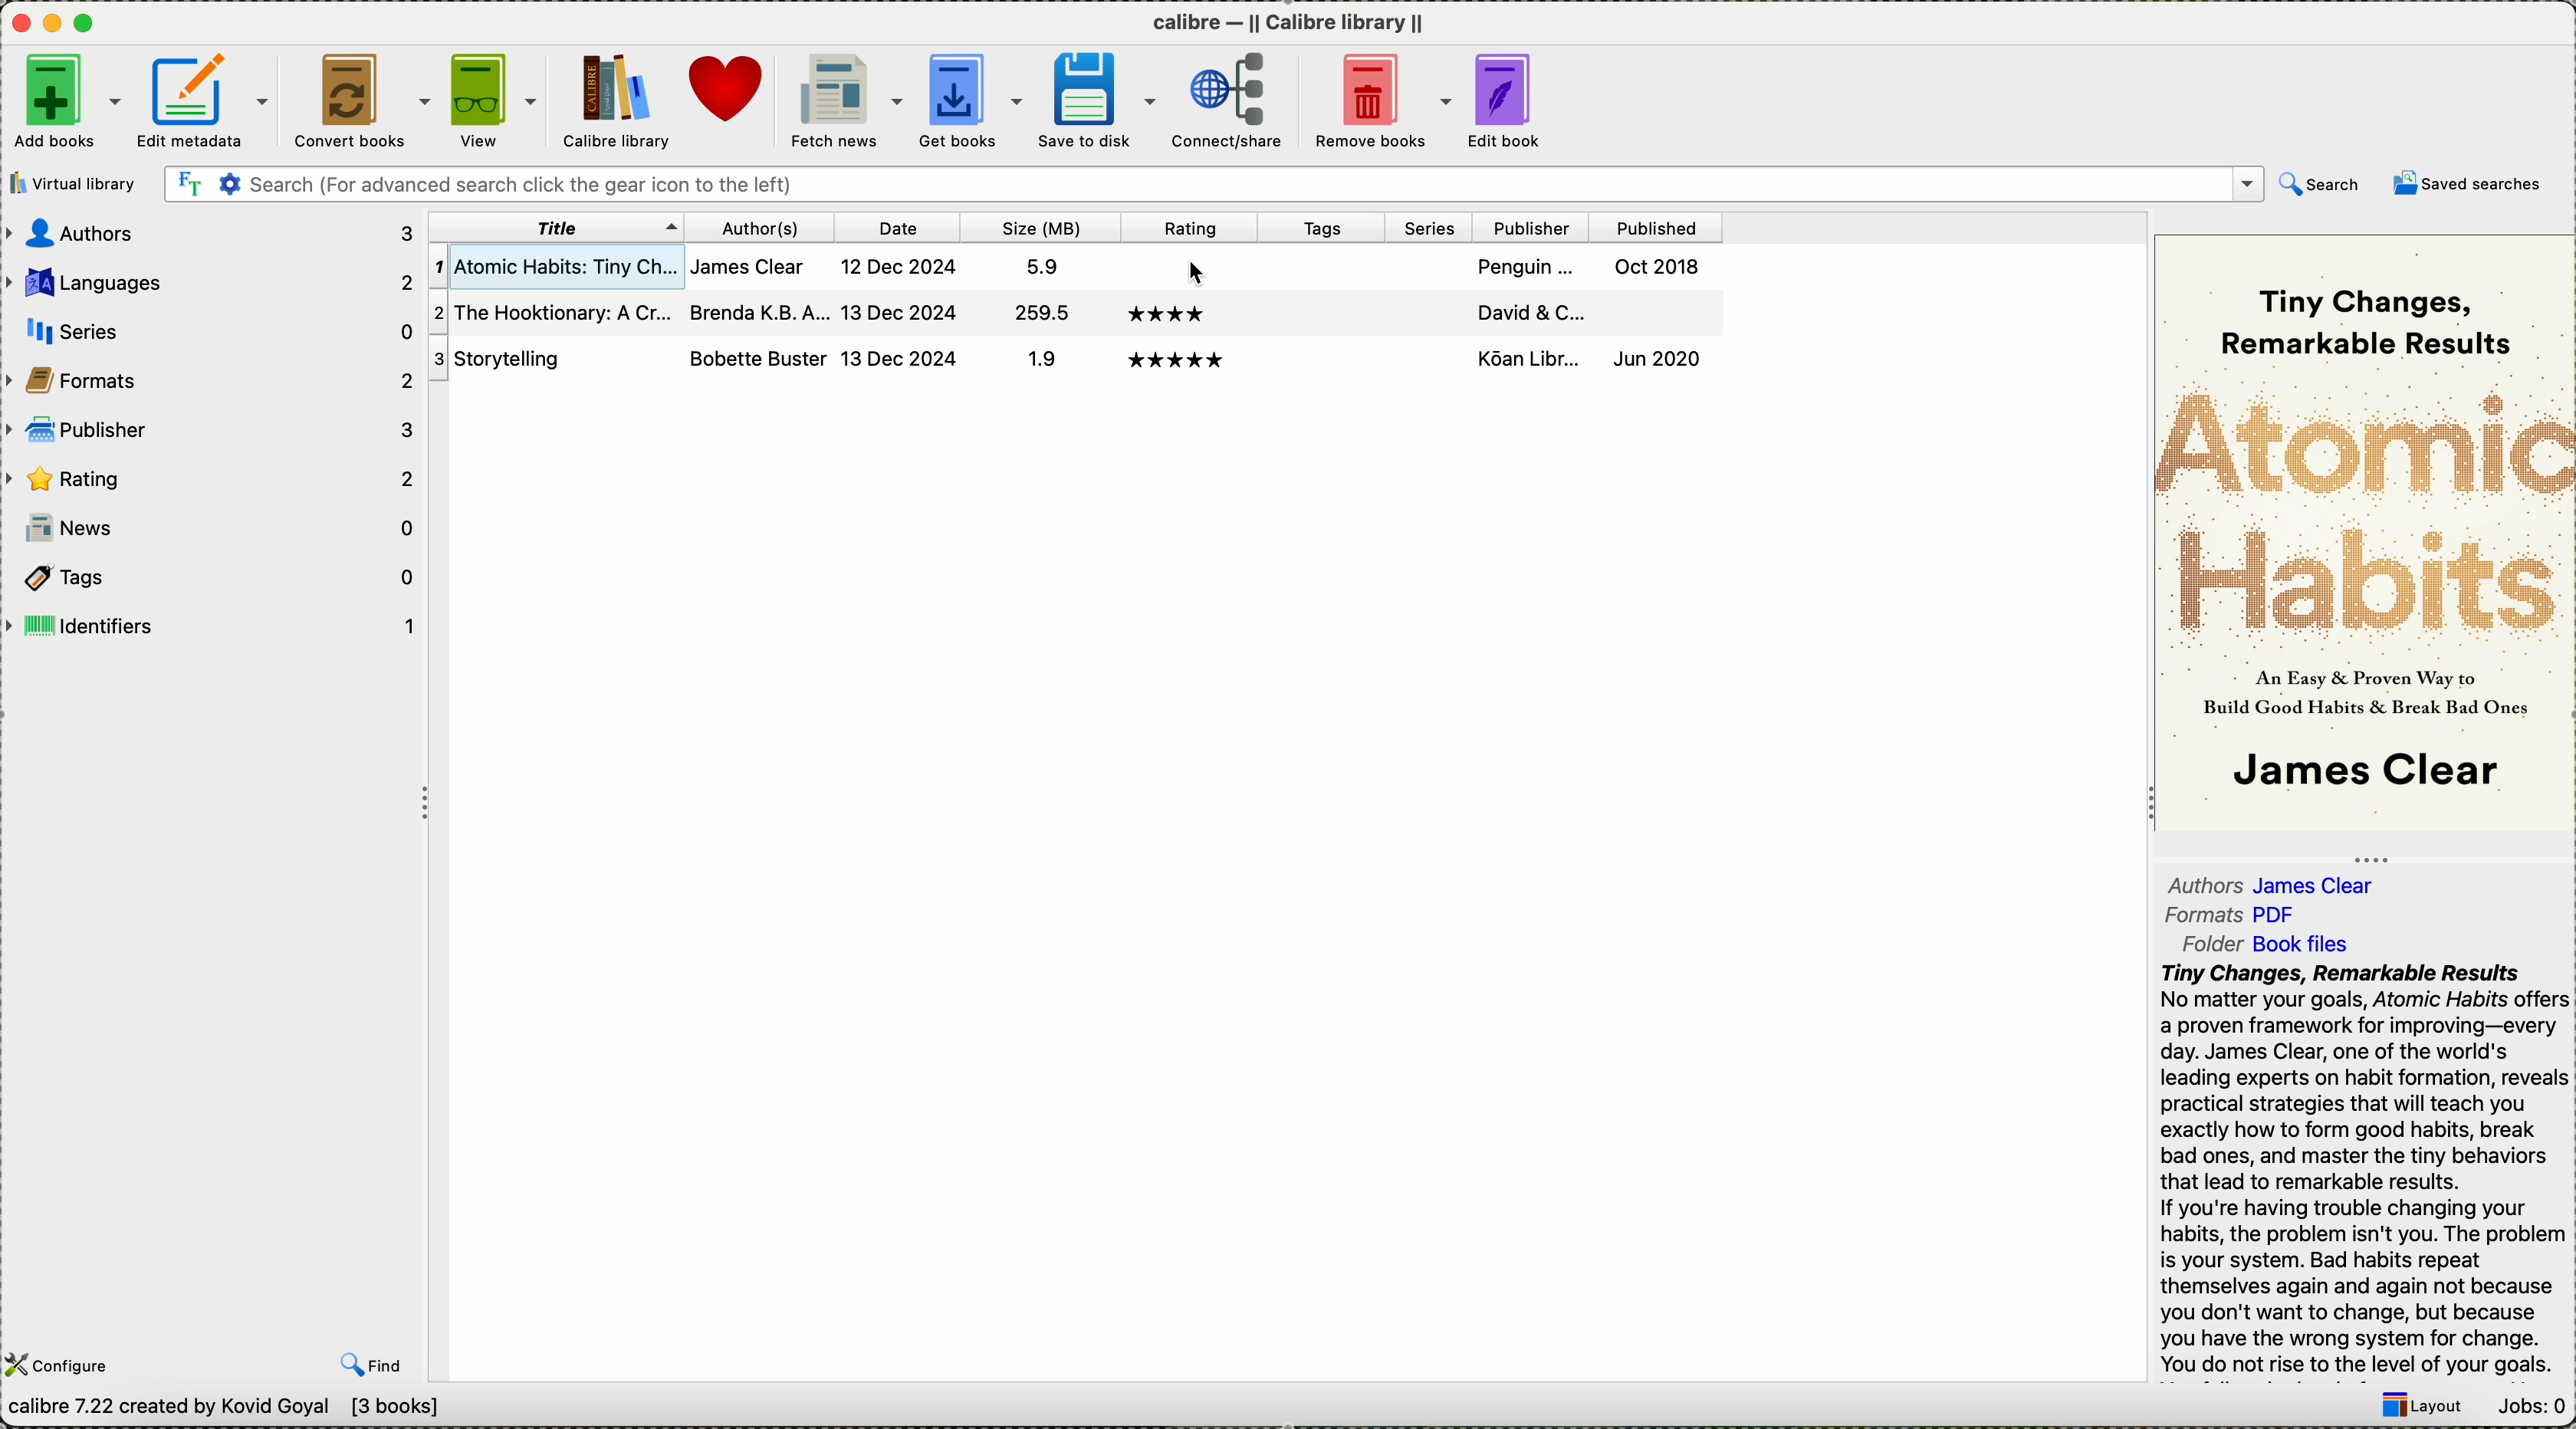  Describe the element at coordinates (2369, 690) in the screenshot. I see `An easy & Proven way to Build Good Habits & Break Bad Ones` at that location.